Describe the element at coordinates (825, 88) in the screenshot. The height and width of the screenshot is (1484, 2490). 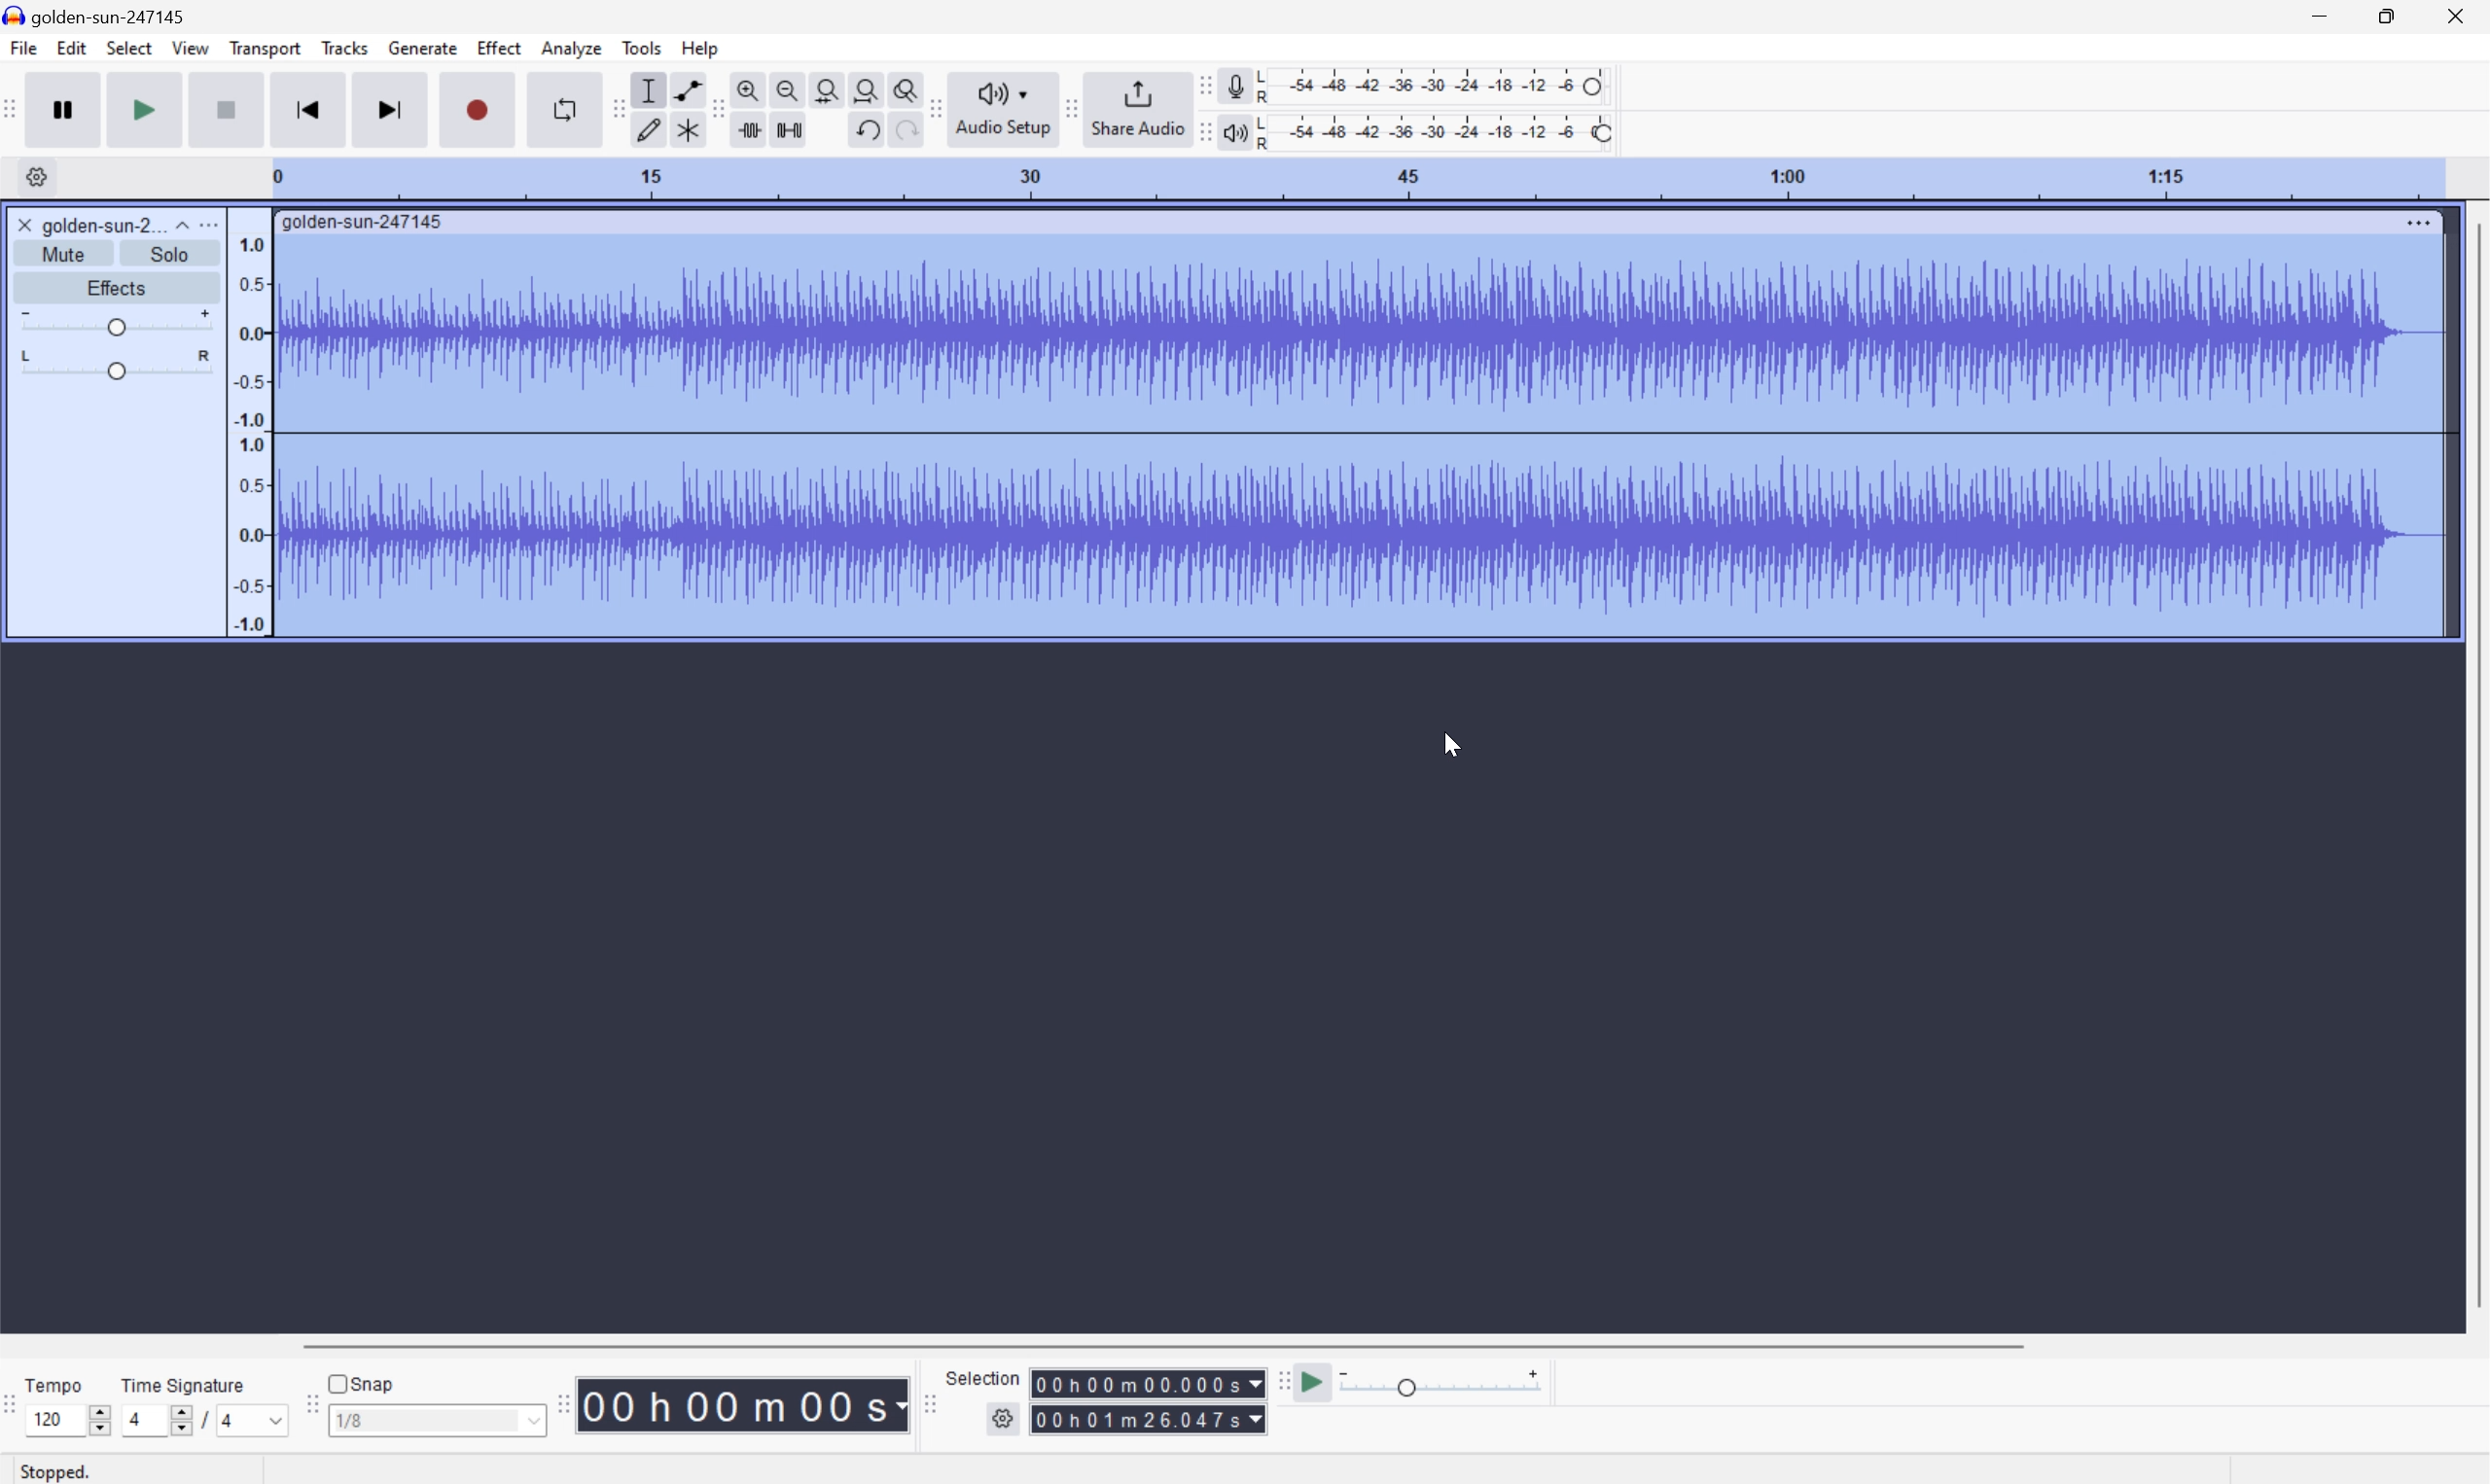
I see `Fit selection to width` at that location.